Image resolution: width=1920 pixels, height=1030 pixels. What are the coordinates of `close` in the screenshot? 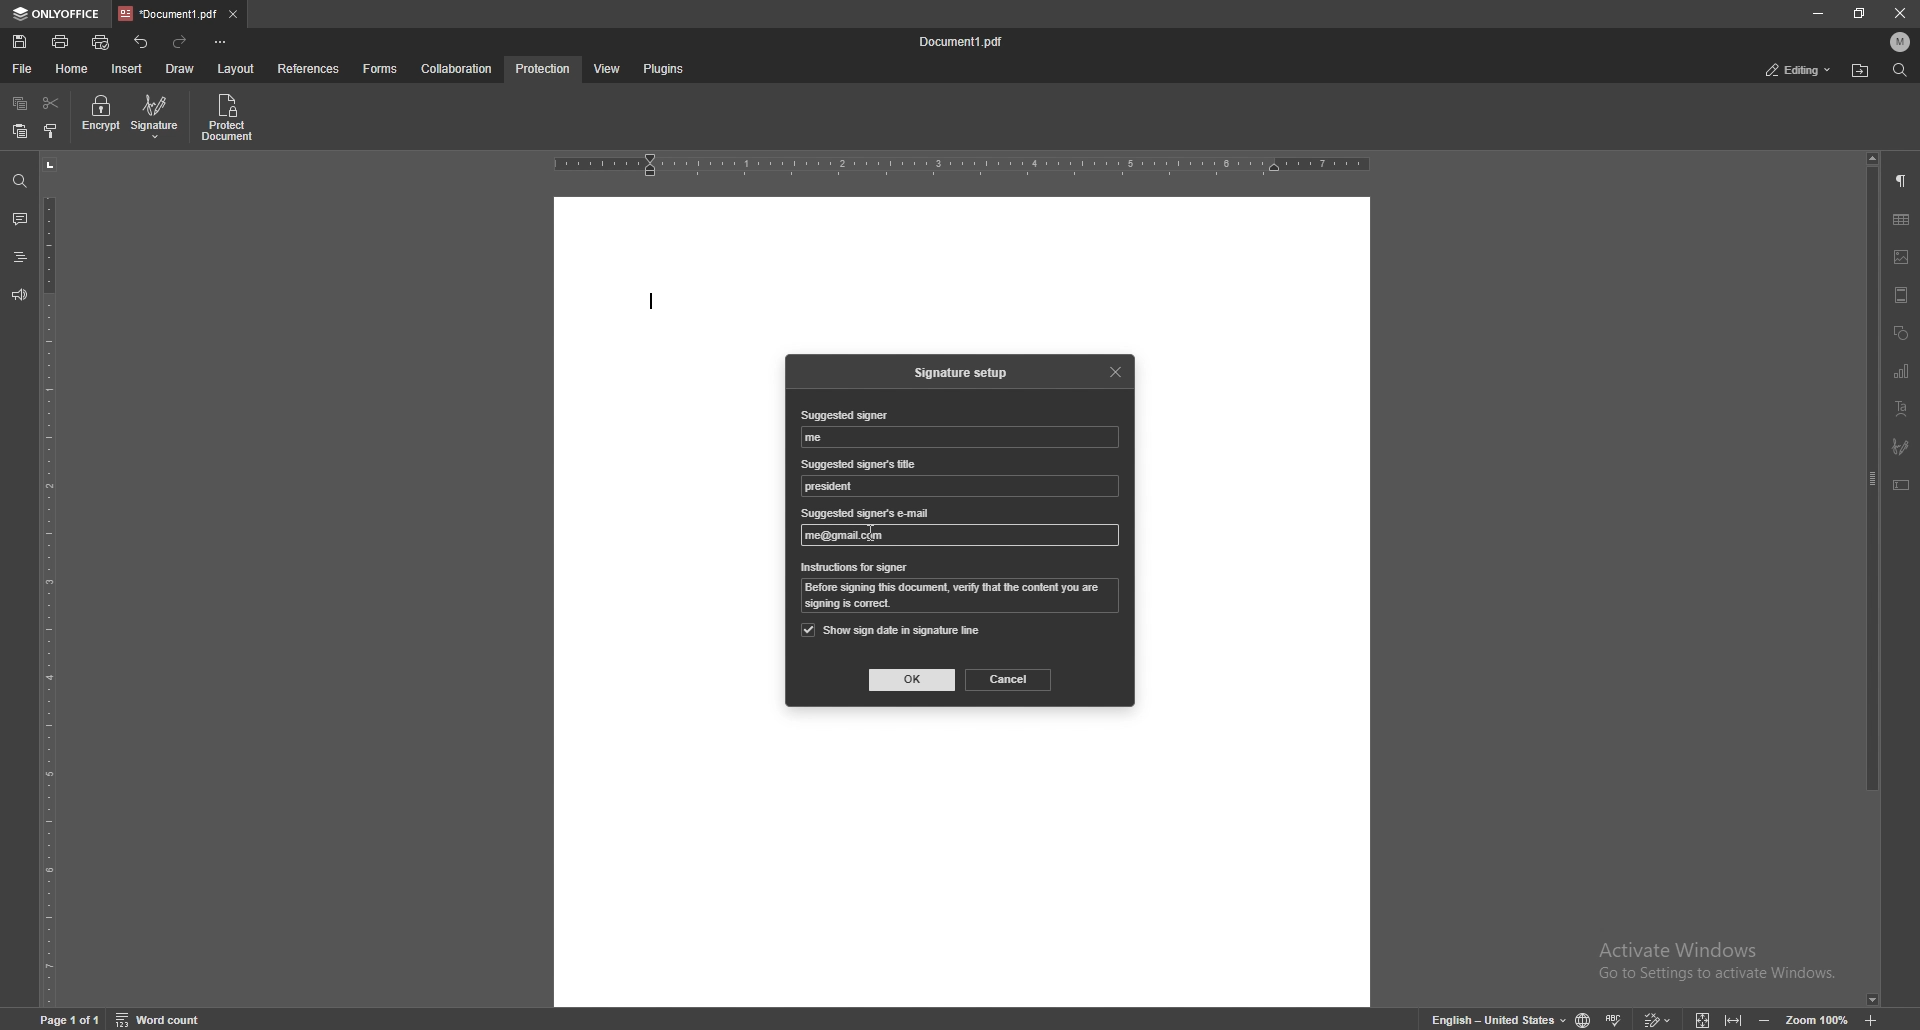 It's located at (1118, 370).